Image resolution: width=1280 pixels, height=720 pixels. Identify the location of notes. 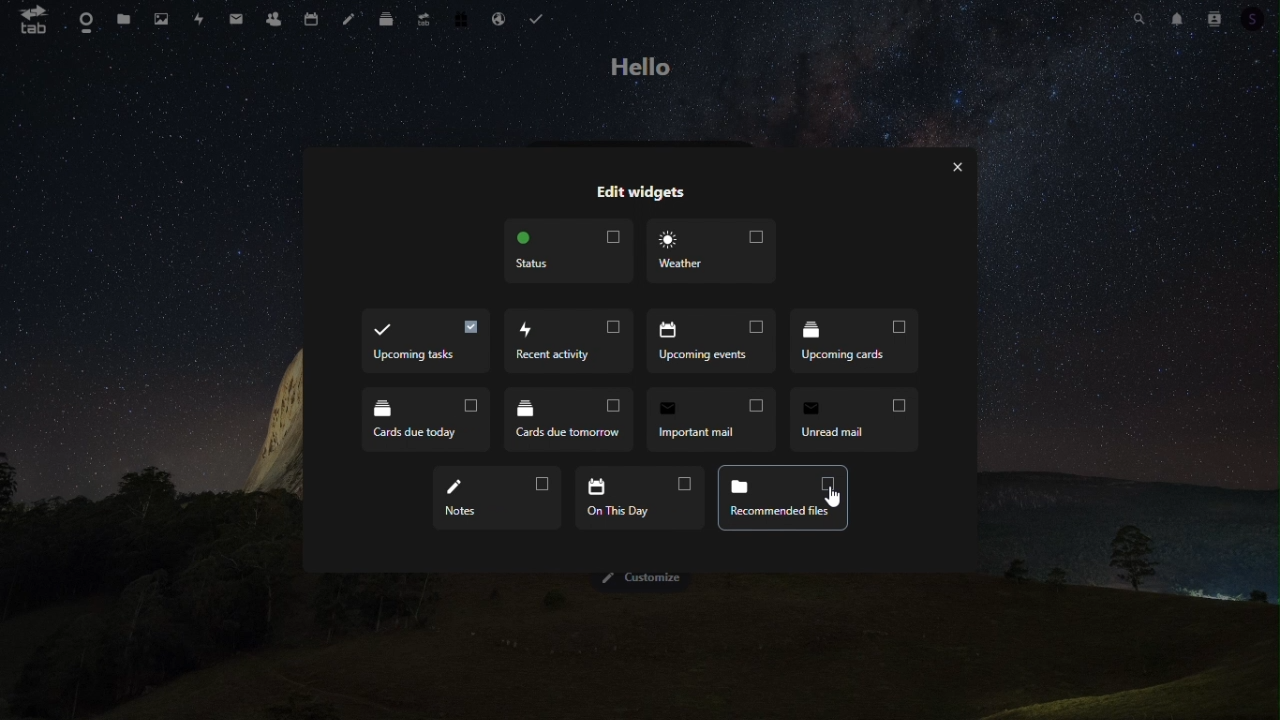
(853, 418).